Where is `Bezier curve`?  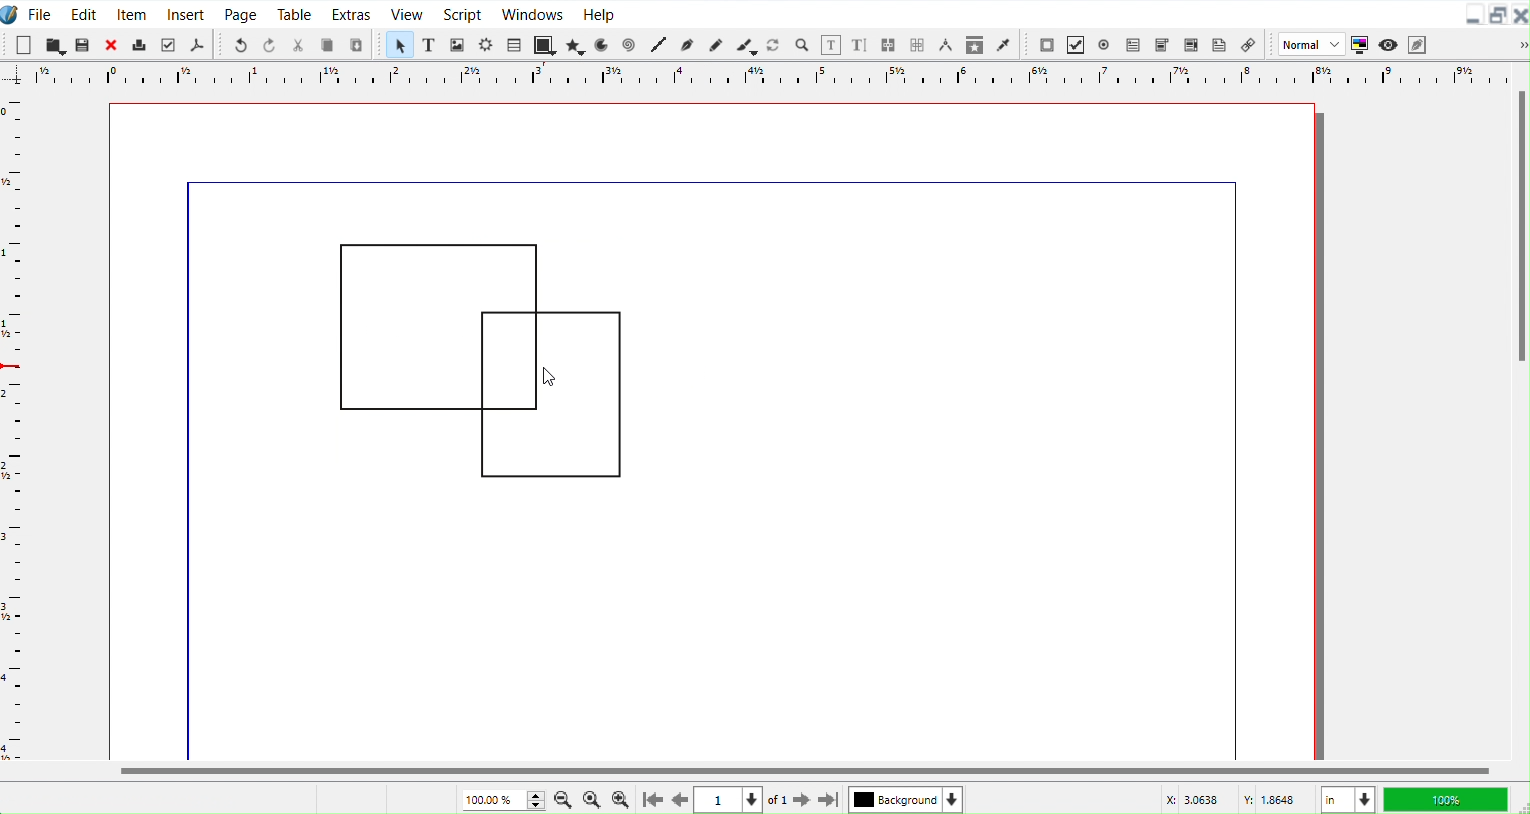 Bezier curve is located at coordinates (688, 46).